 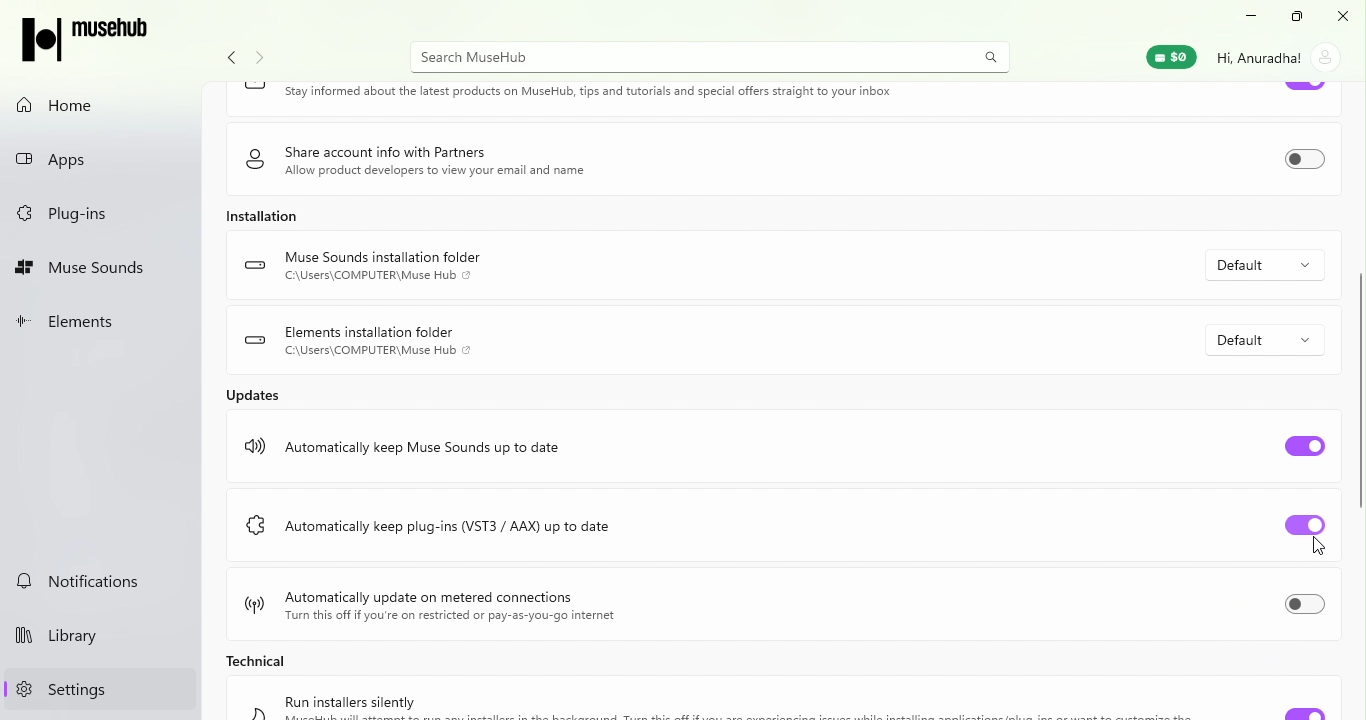 I want to click on Updates, so click(x=255, y=394).